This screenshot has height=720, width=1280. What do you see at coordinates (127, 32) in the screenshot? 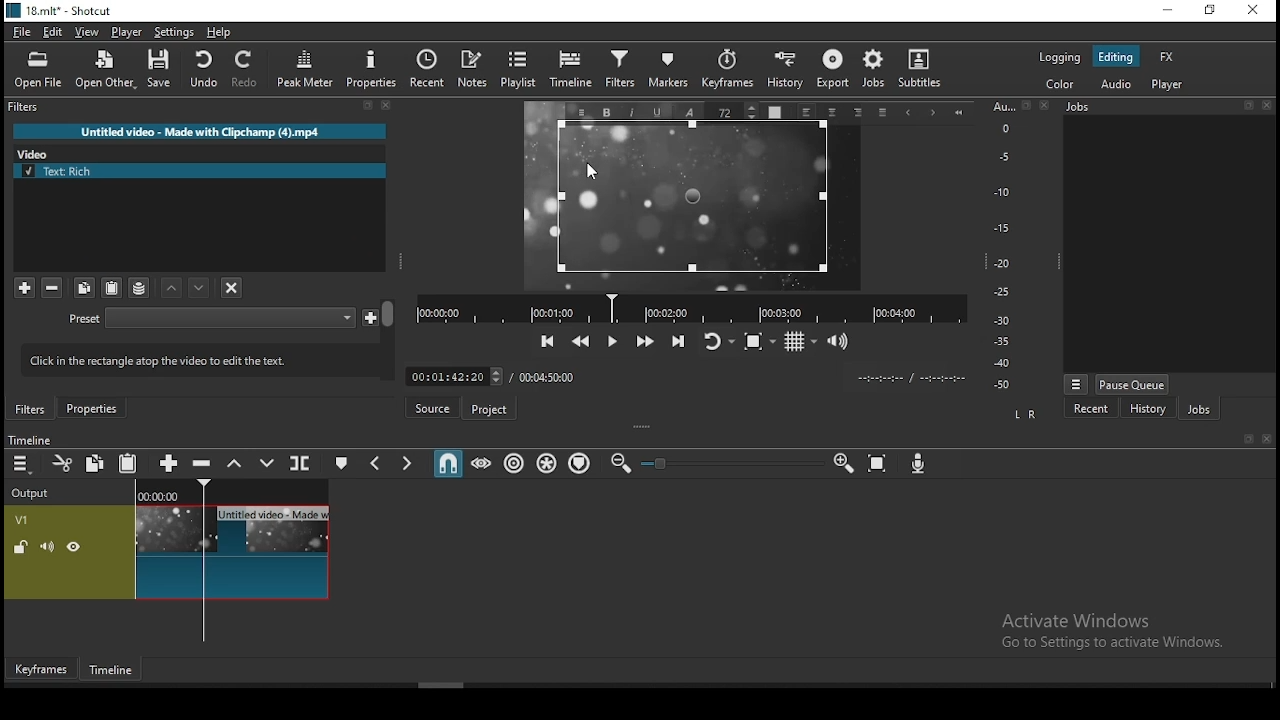
I see `player` at bounding box center [127, 32].